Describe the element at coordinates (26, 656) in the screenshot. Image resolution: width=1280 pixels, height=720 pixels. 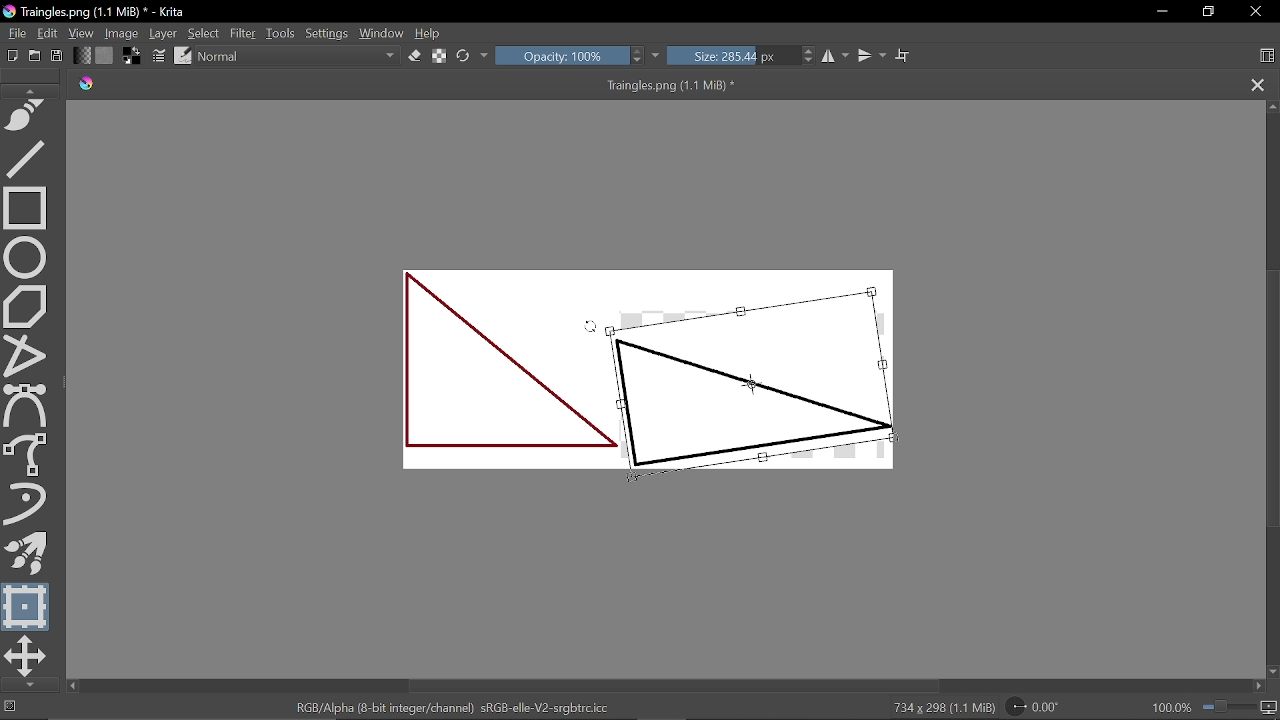
I see `Move a layer` at that location.